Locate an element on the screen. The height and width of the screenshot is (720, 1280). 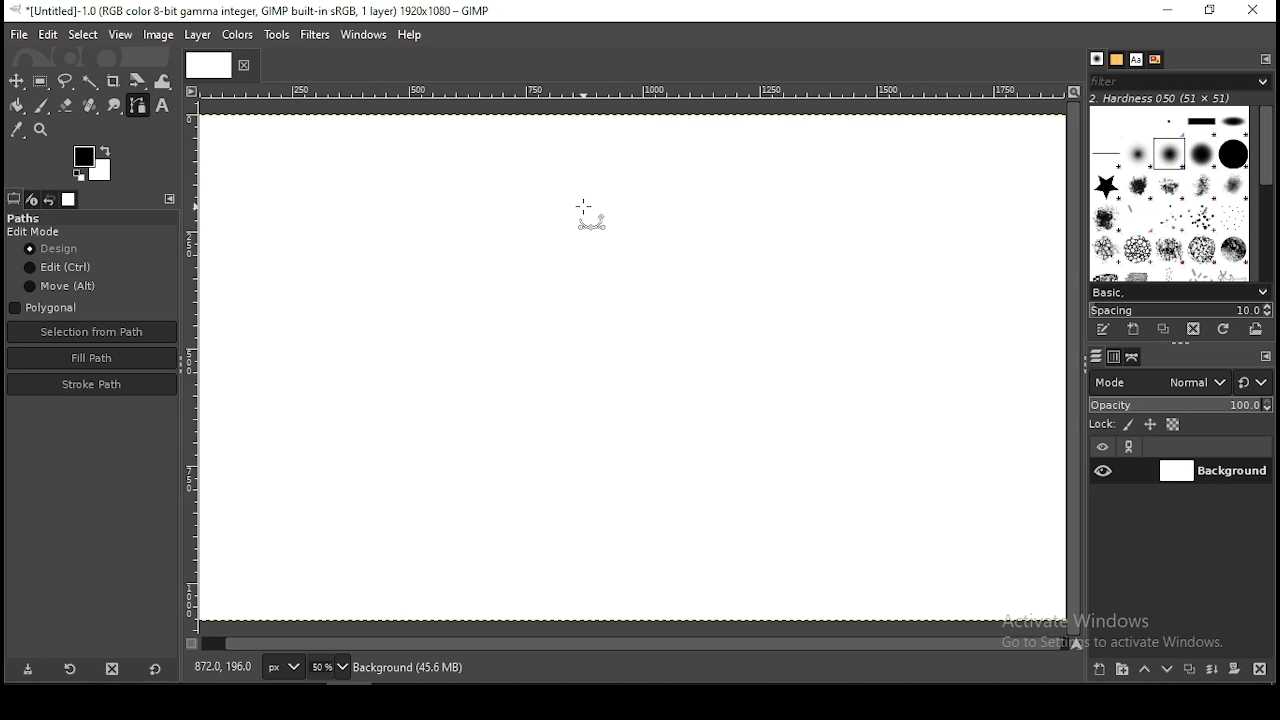
design is located at coordinates (56, 248).